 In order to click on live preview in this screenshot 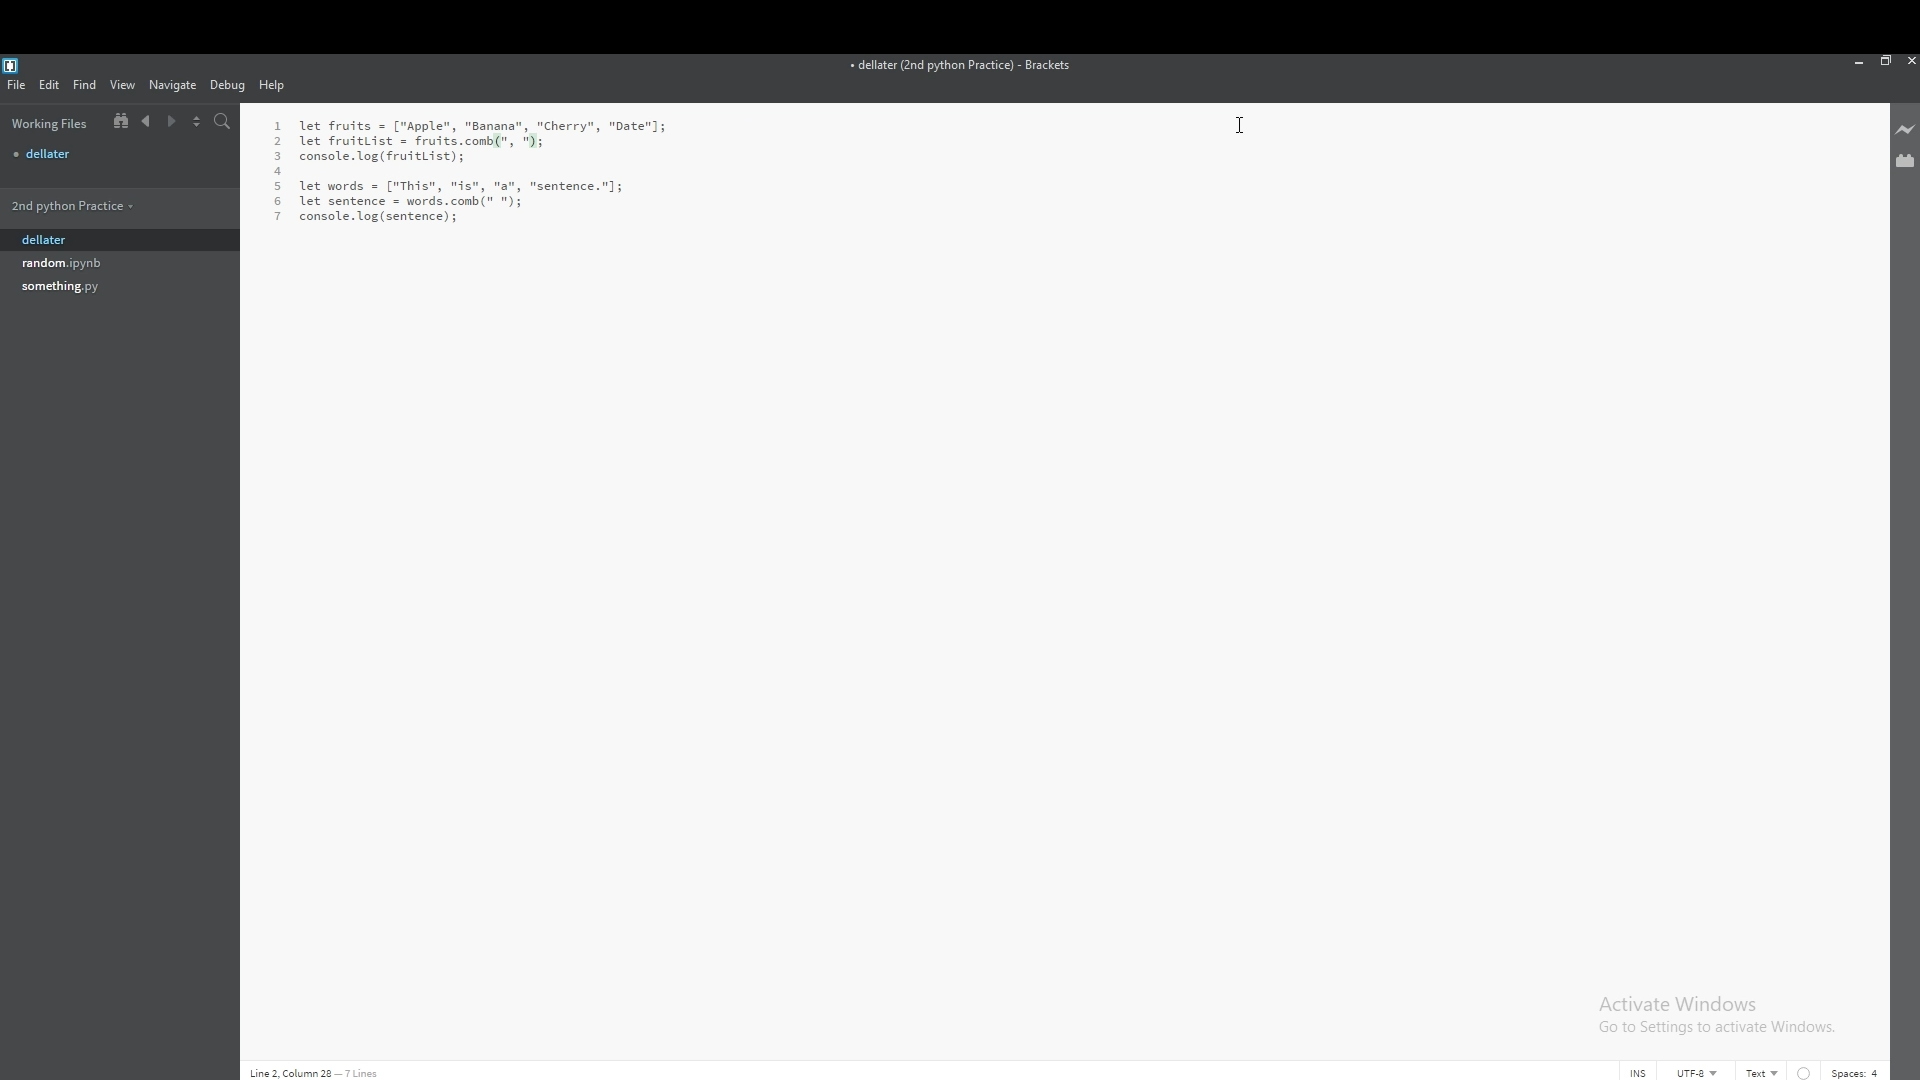, I will do `click(1904, 131)`.